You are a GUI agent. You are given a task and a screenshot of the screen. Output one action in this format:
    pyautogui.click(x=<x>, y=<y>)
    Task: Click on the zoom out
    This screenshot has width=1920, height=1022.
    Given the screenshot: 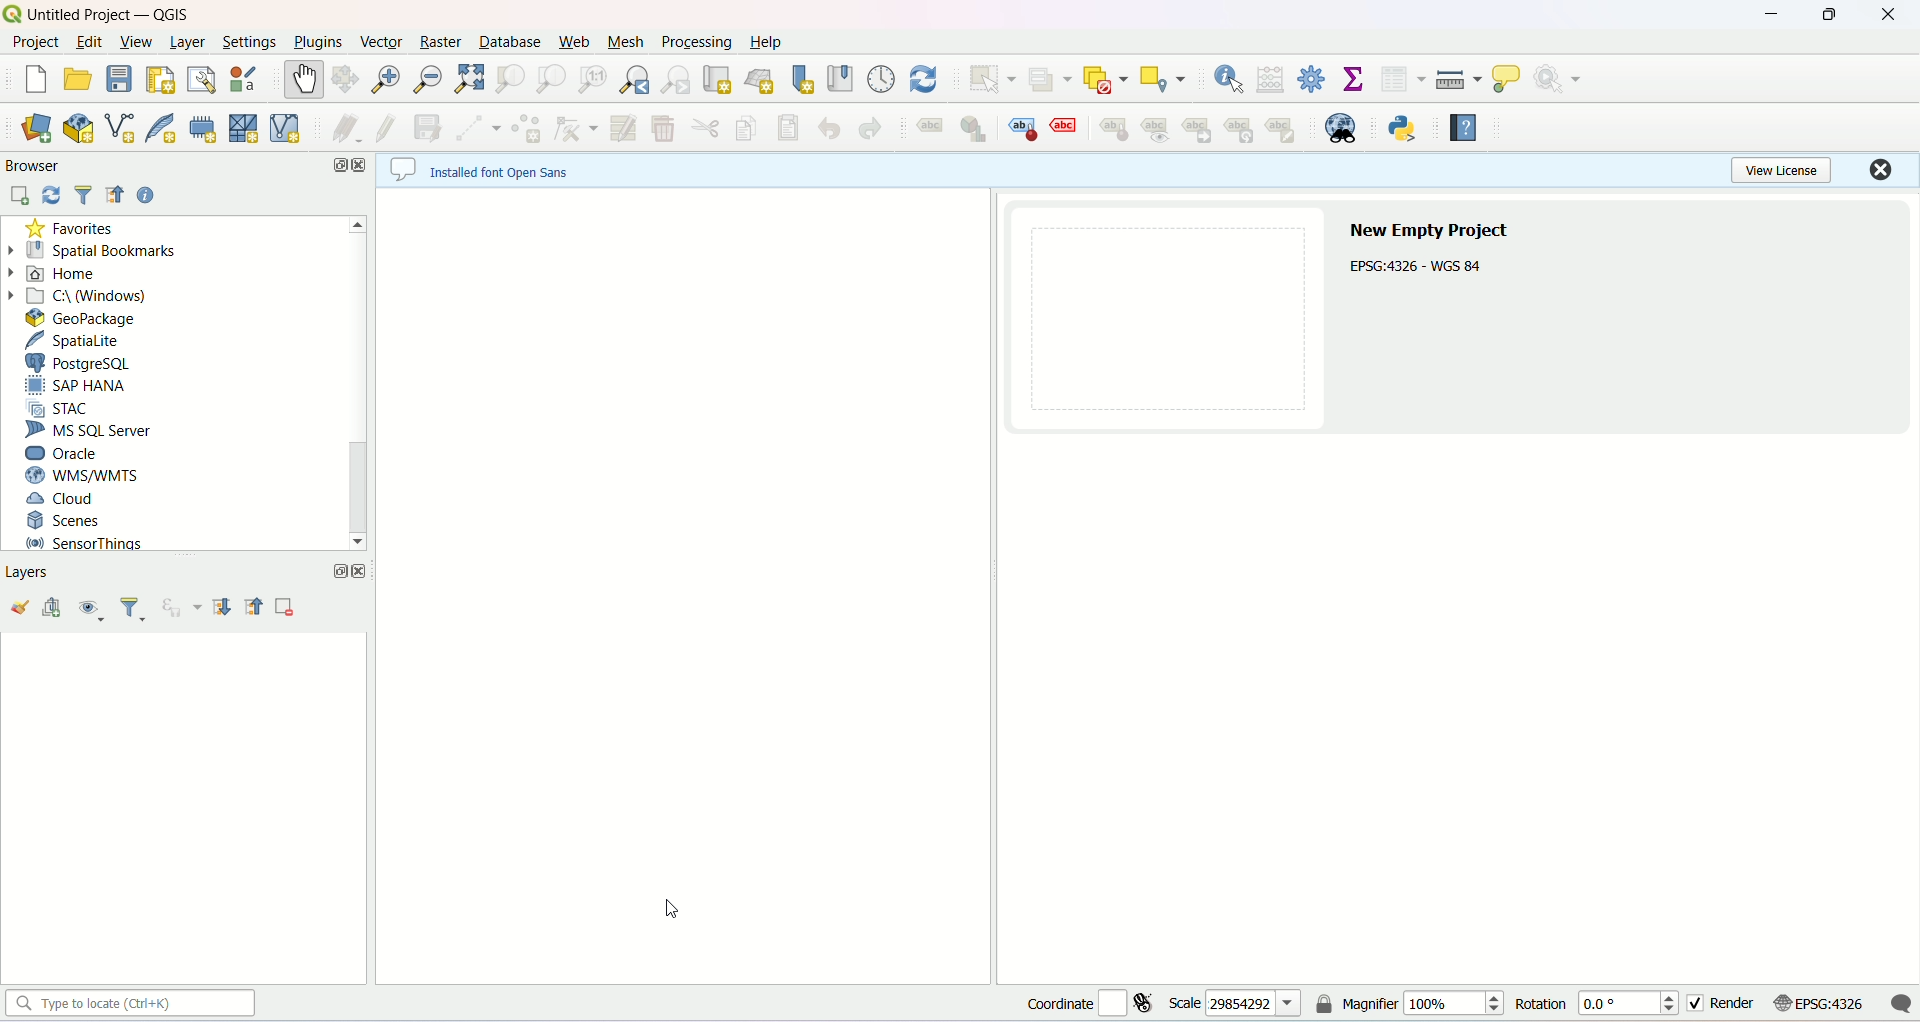 What is the action you would take?
    pyautogui.click(x=427, y=80)
    